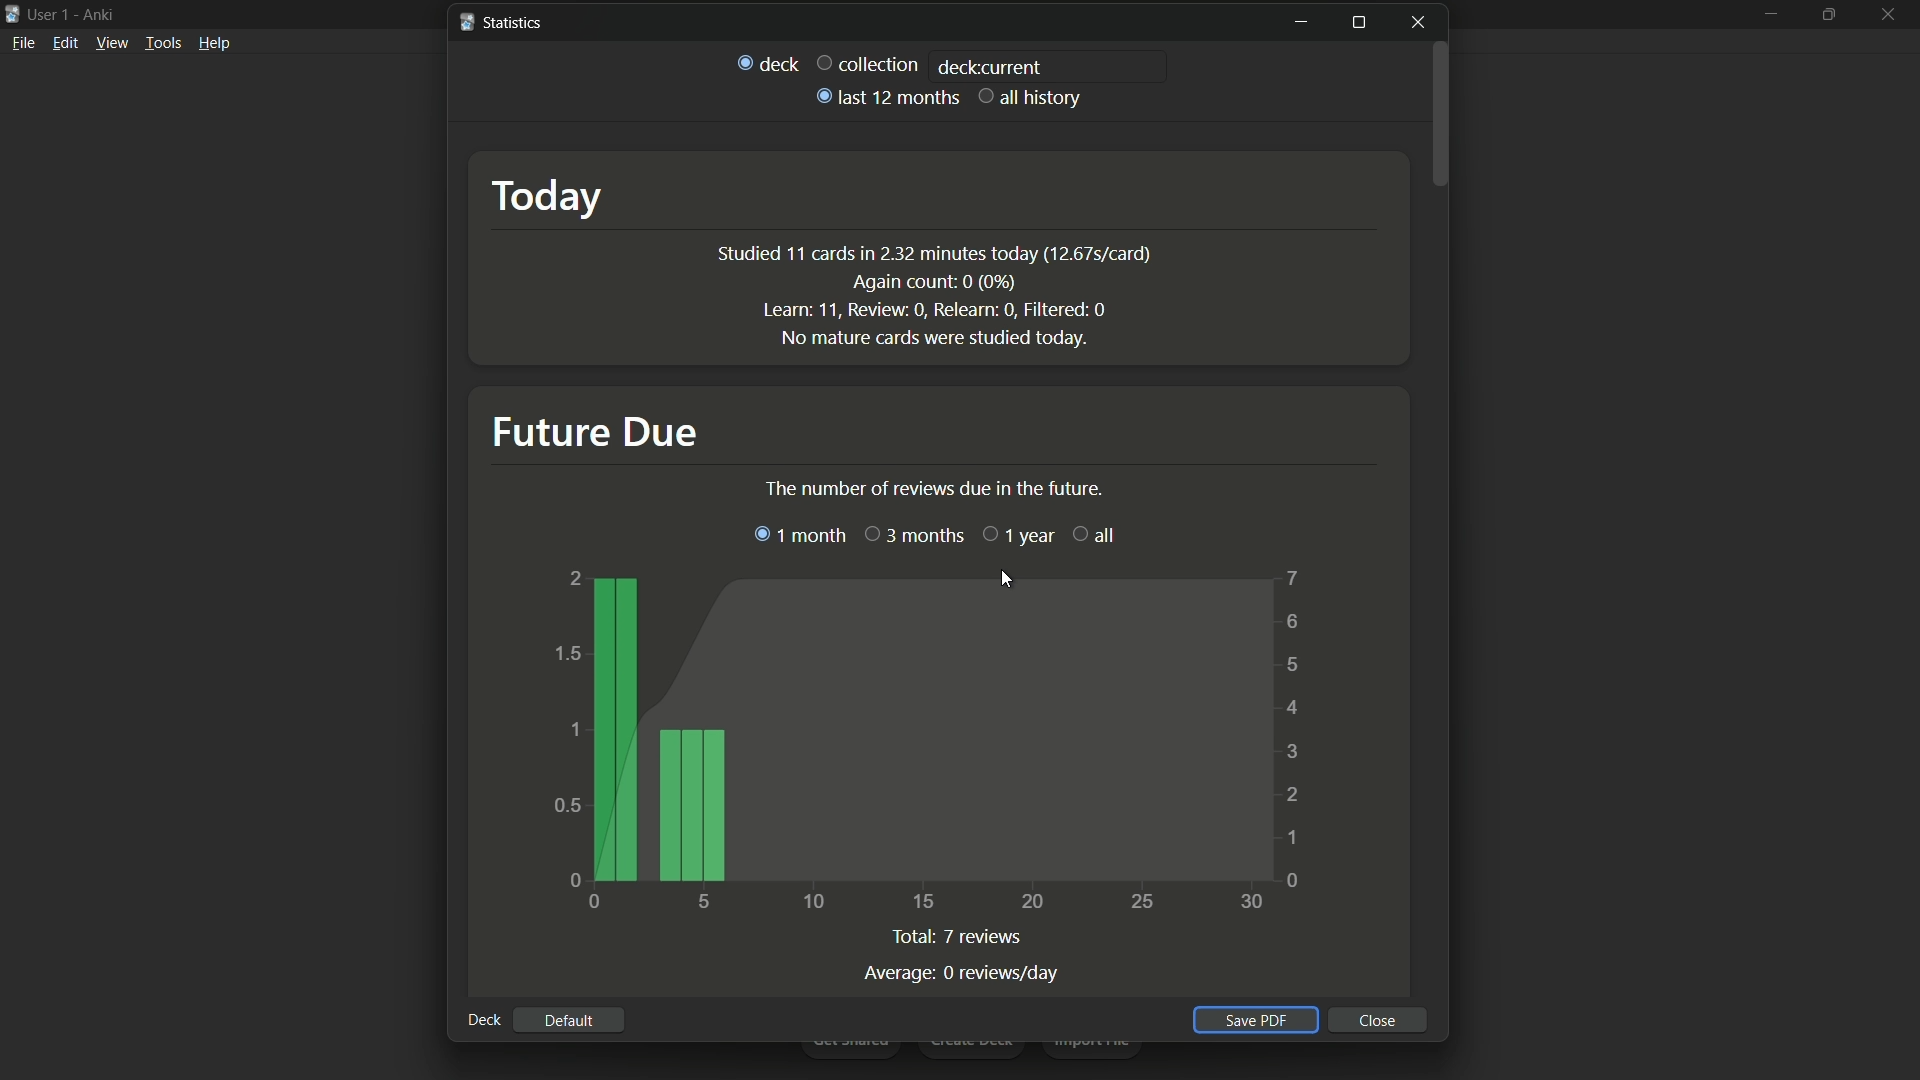 The width and height of the screenshot is (1920, 1080). What do you see at coordinates (594, 432) in the screenshot?
I see `future due` at bounding box center [594, 432].